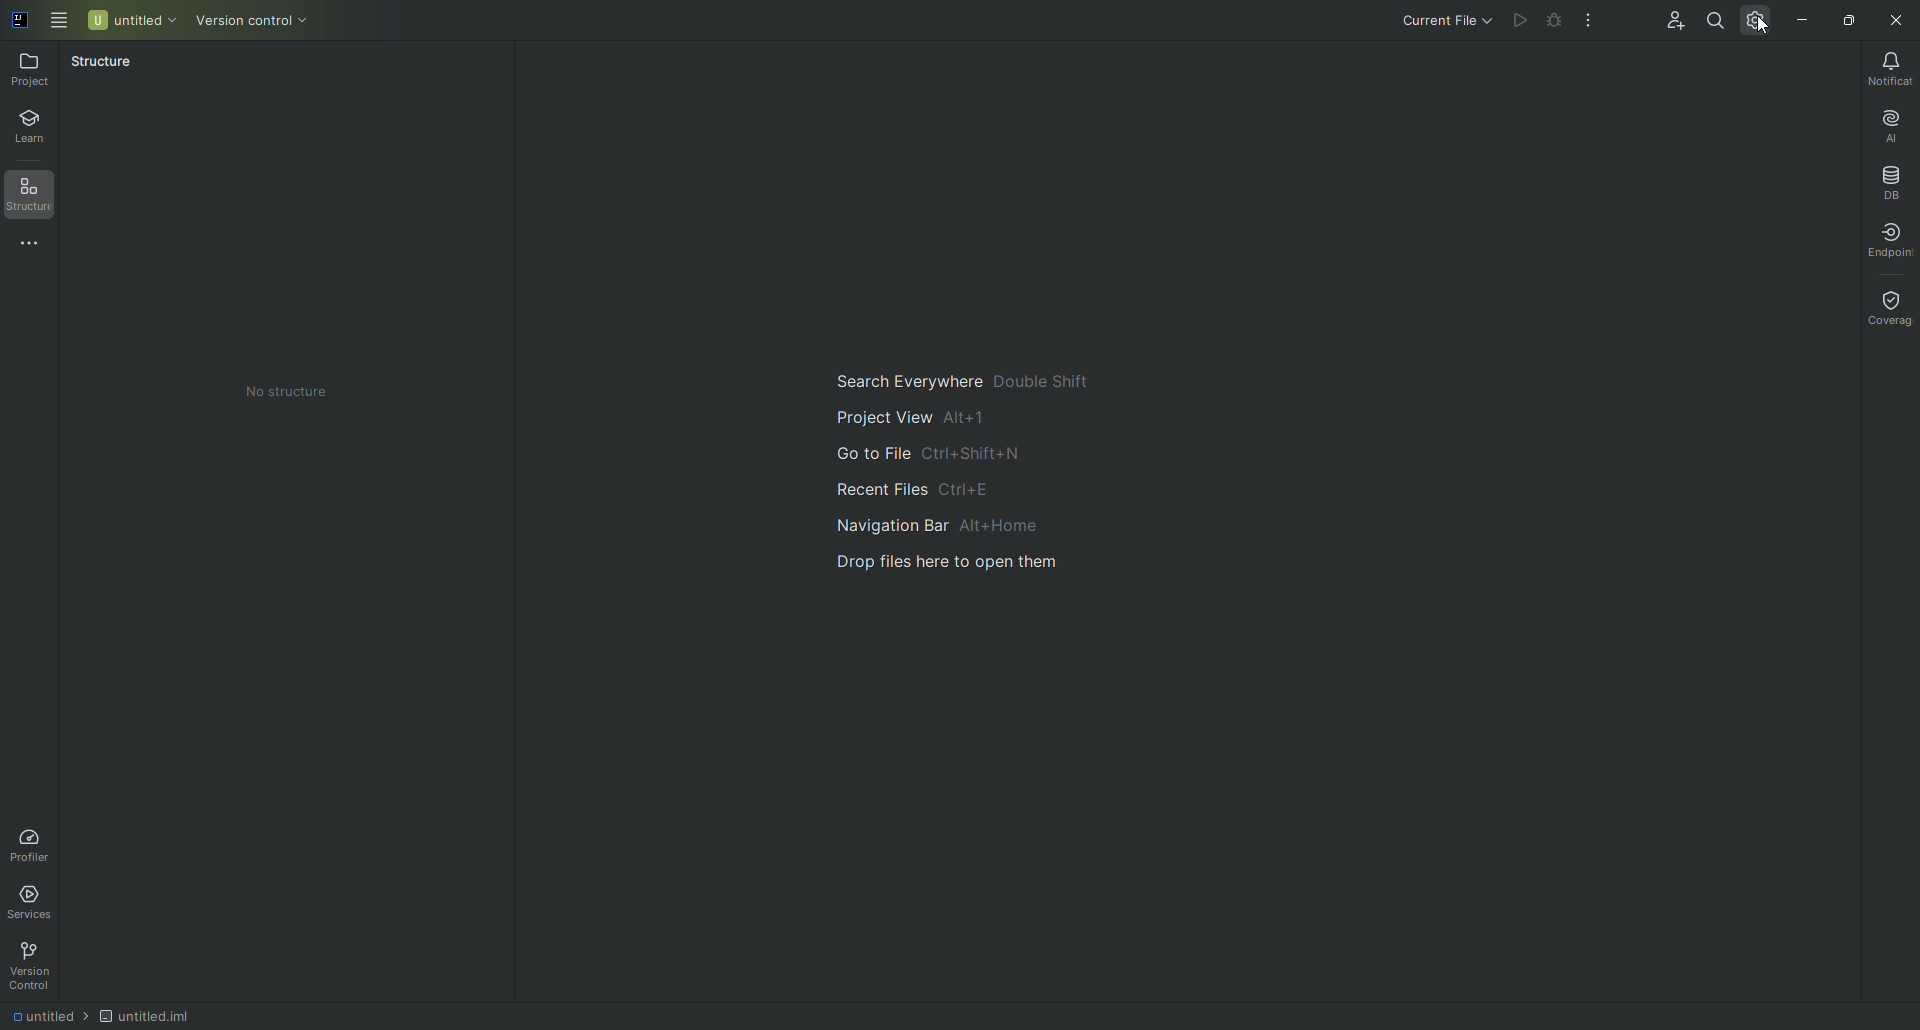  Describe the element at coordinates (1715, 22) in the screenshot. I see `Search` at that location.